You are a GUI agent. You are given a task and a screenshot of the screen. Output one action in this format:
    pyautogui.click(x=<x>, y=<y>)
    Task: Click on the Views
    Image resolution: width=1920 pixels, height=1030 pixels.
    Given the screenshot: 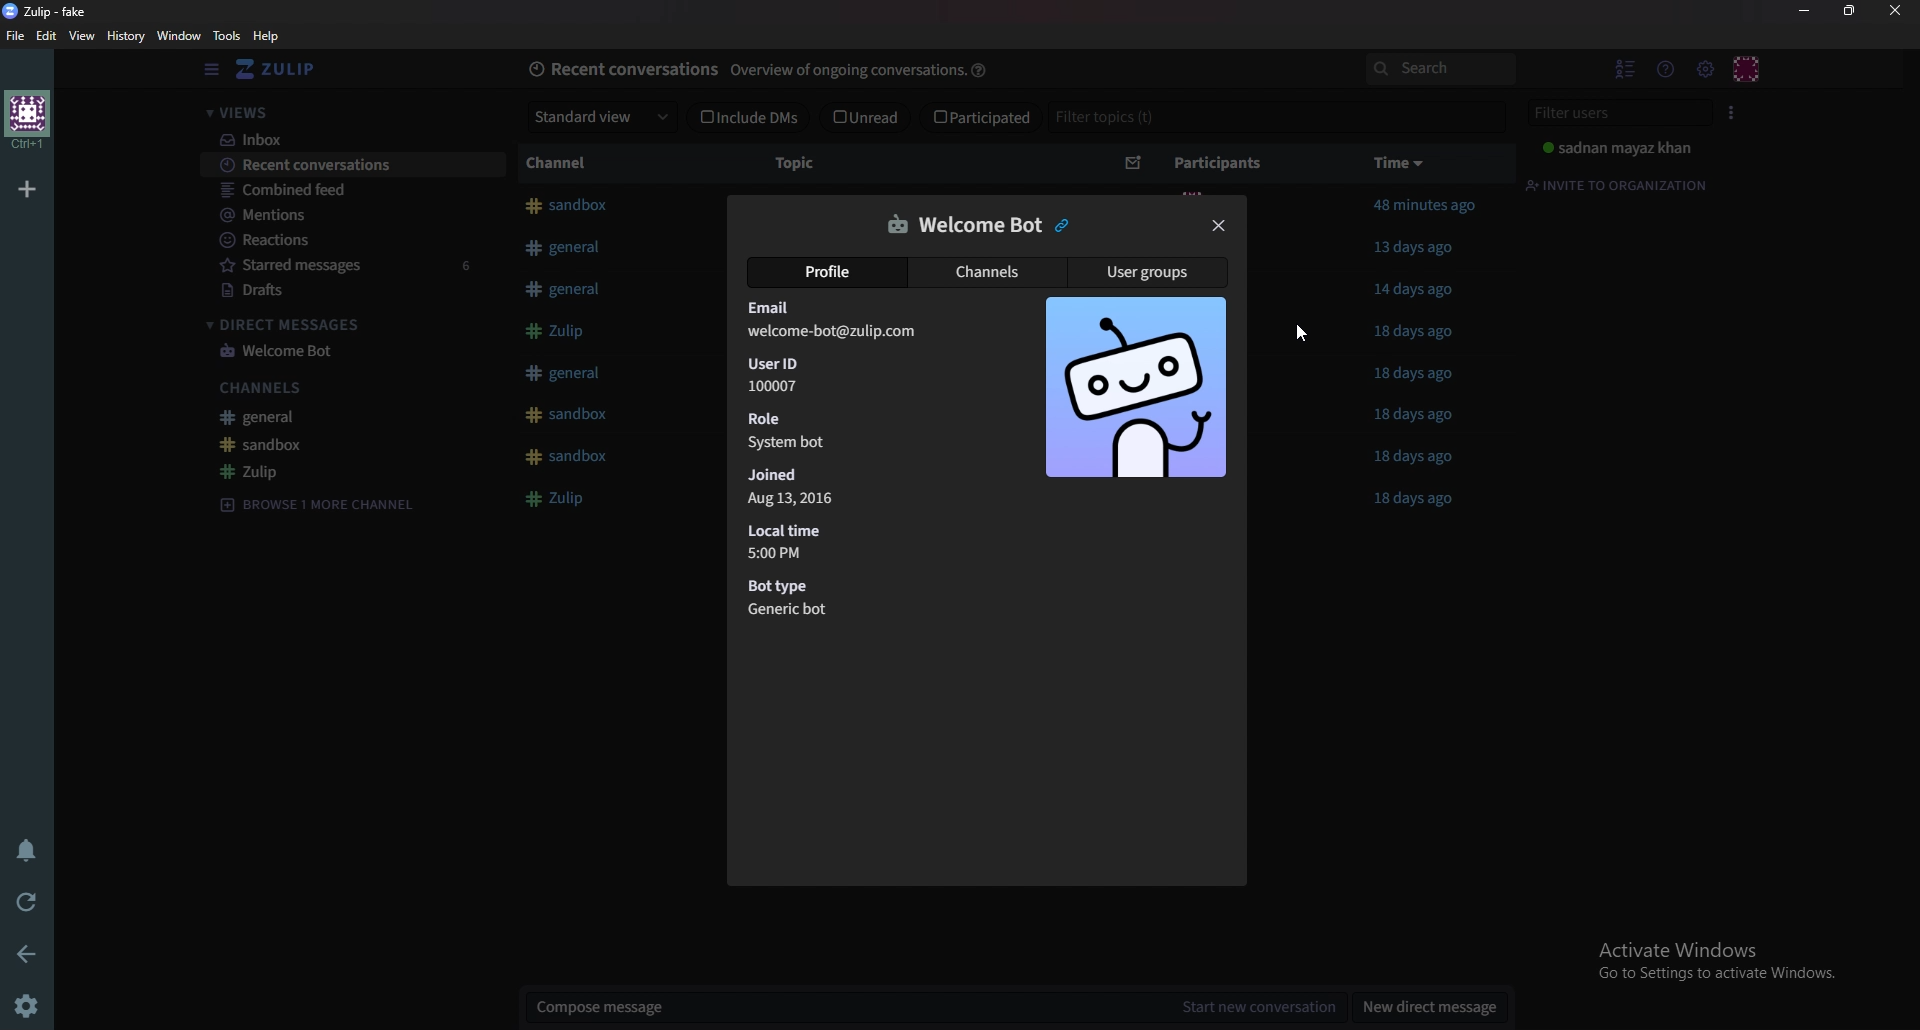 What is the action you would take?
    pyautogui.click(x=338, y=111)
    